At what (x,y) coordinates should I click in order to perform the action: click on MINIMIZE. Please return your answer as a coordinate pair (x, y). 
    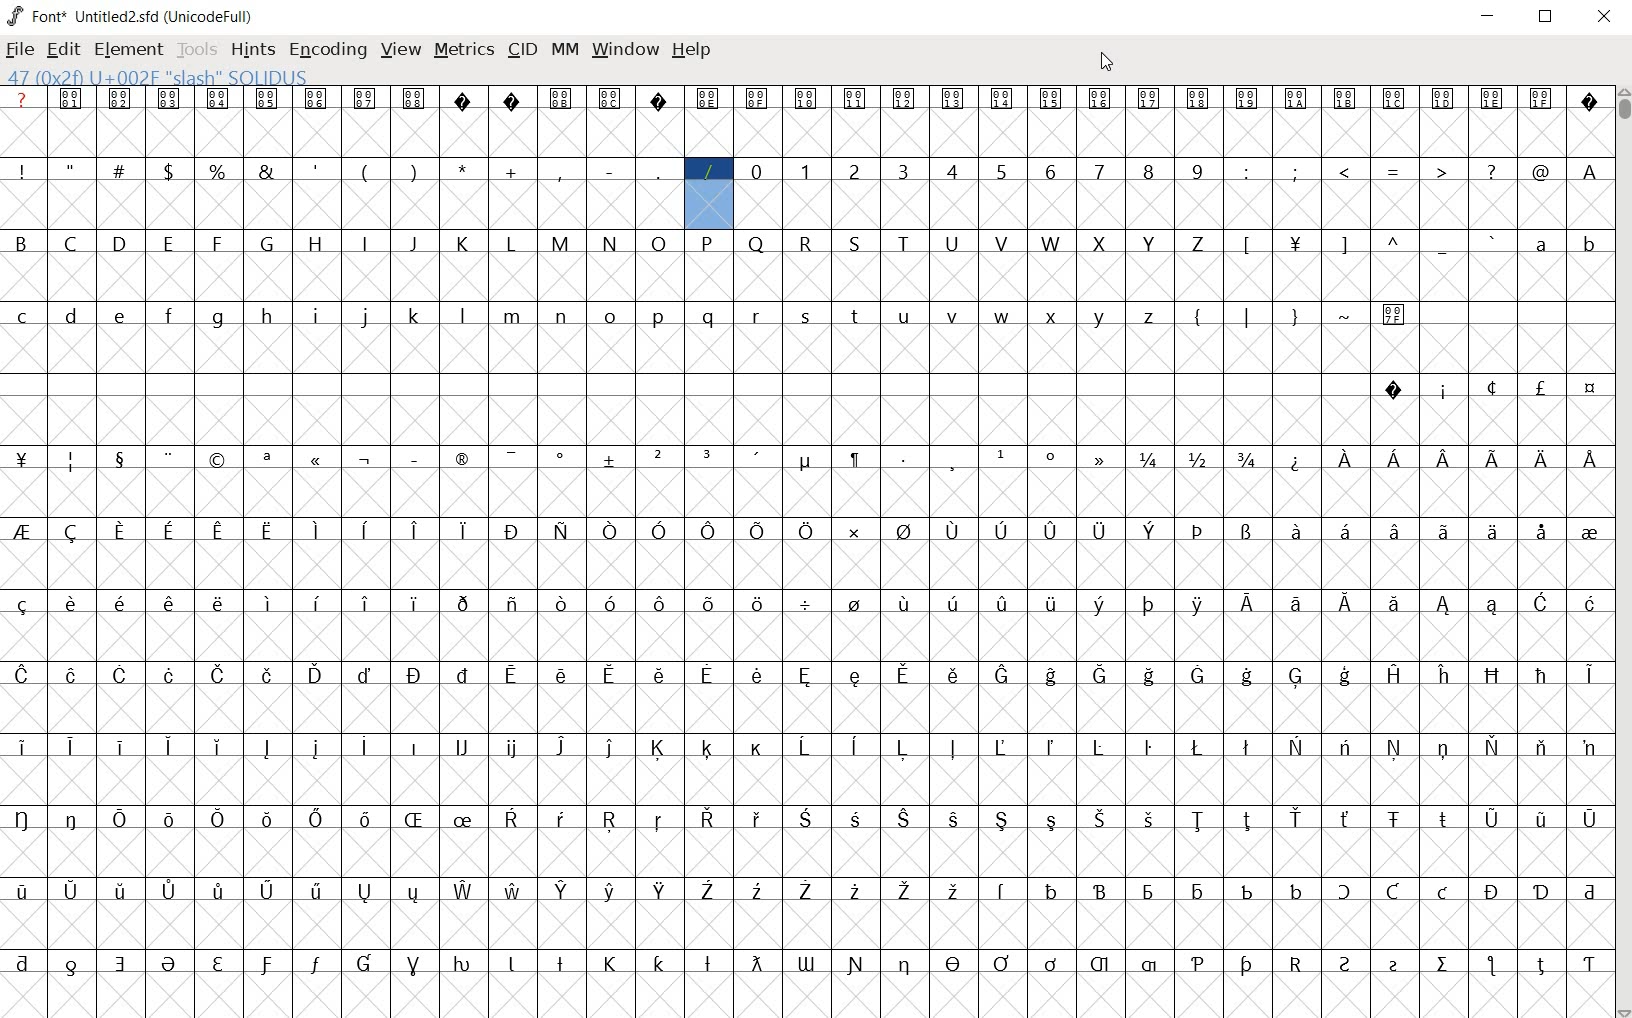
    Looking at the image, I should click on (1490, 15).